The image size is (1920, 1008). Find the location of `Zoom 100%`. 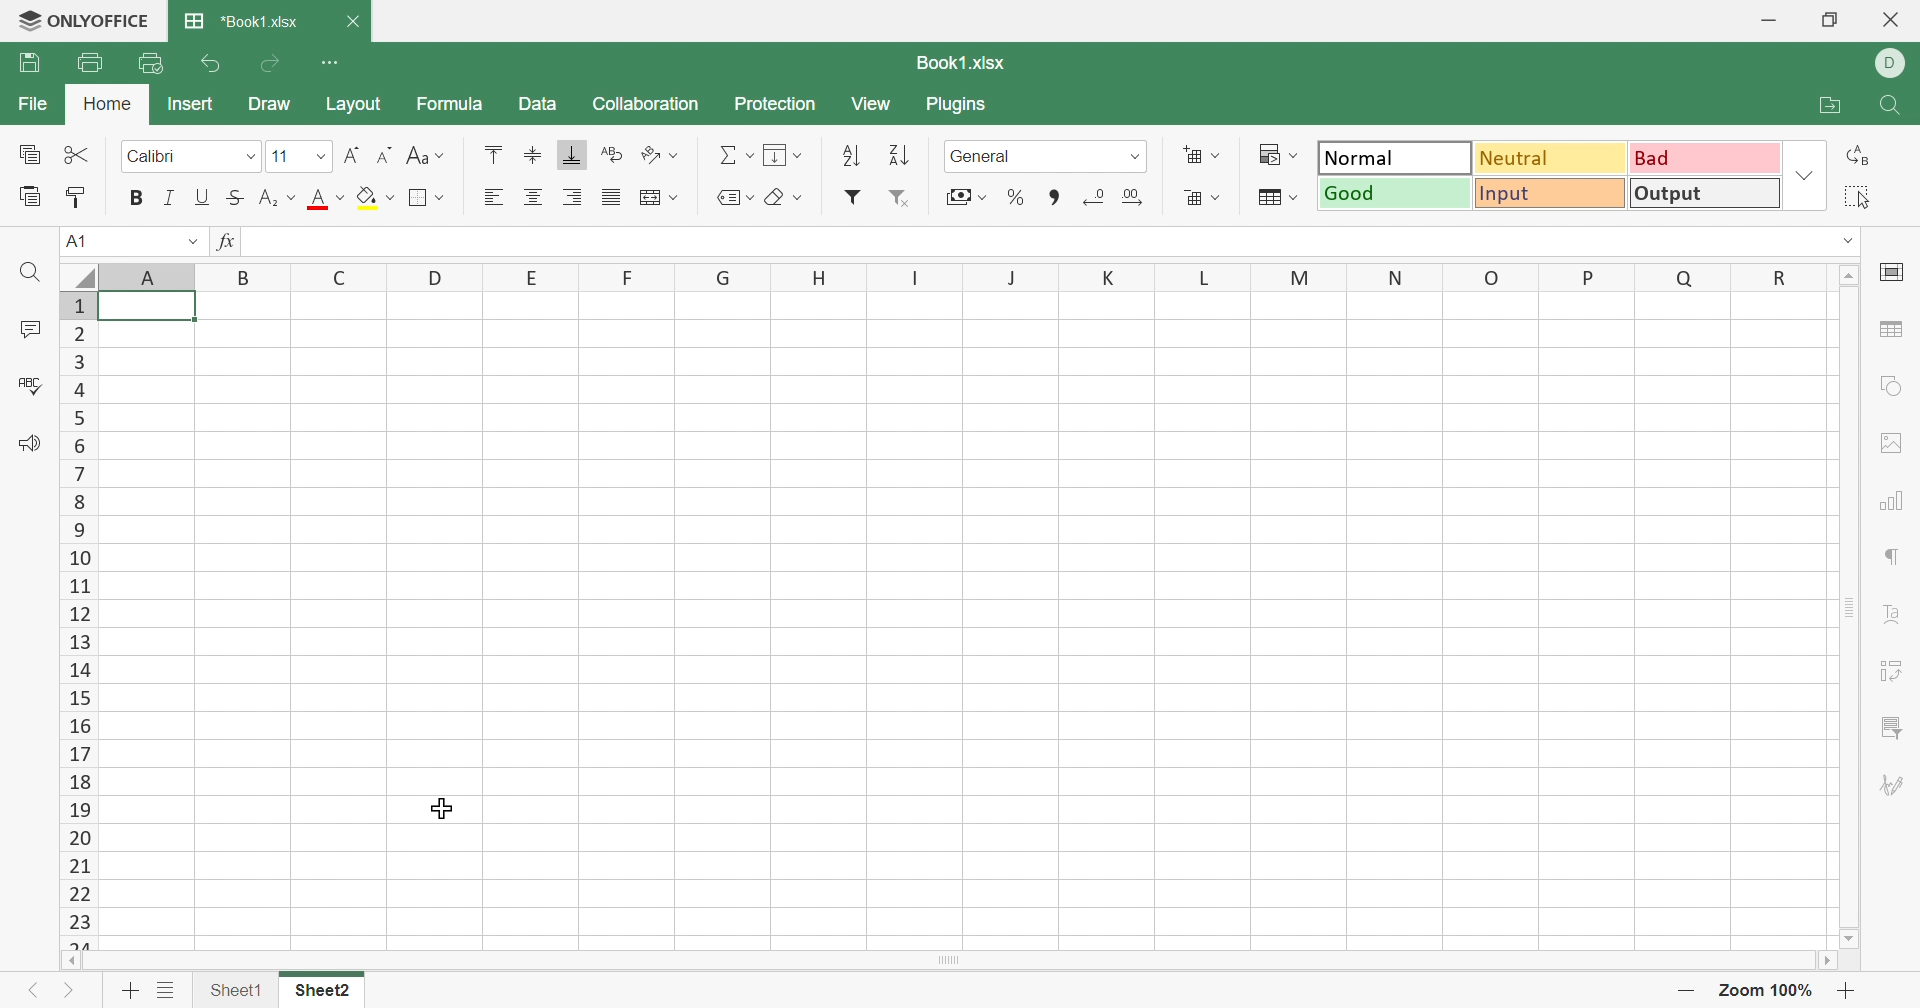

Zoom 100% is located at coordinates (1765, 989).